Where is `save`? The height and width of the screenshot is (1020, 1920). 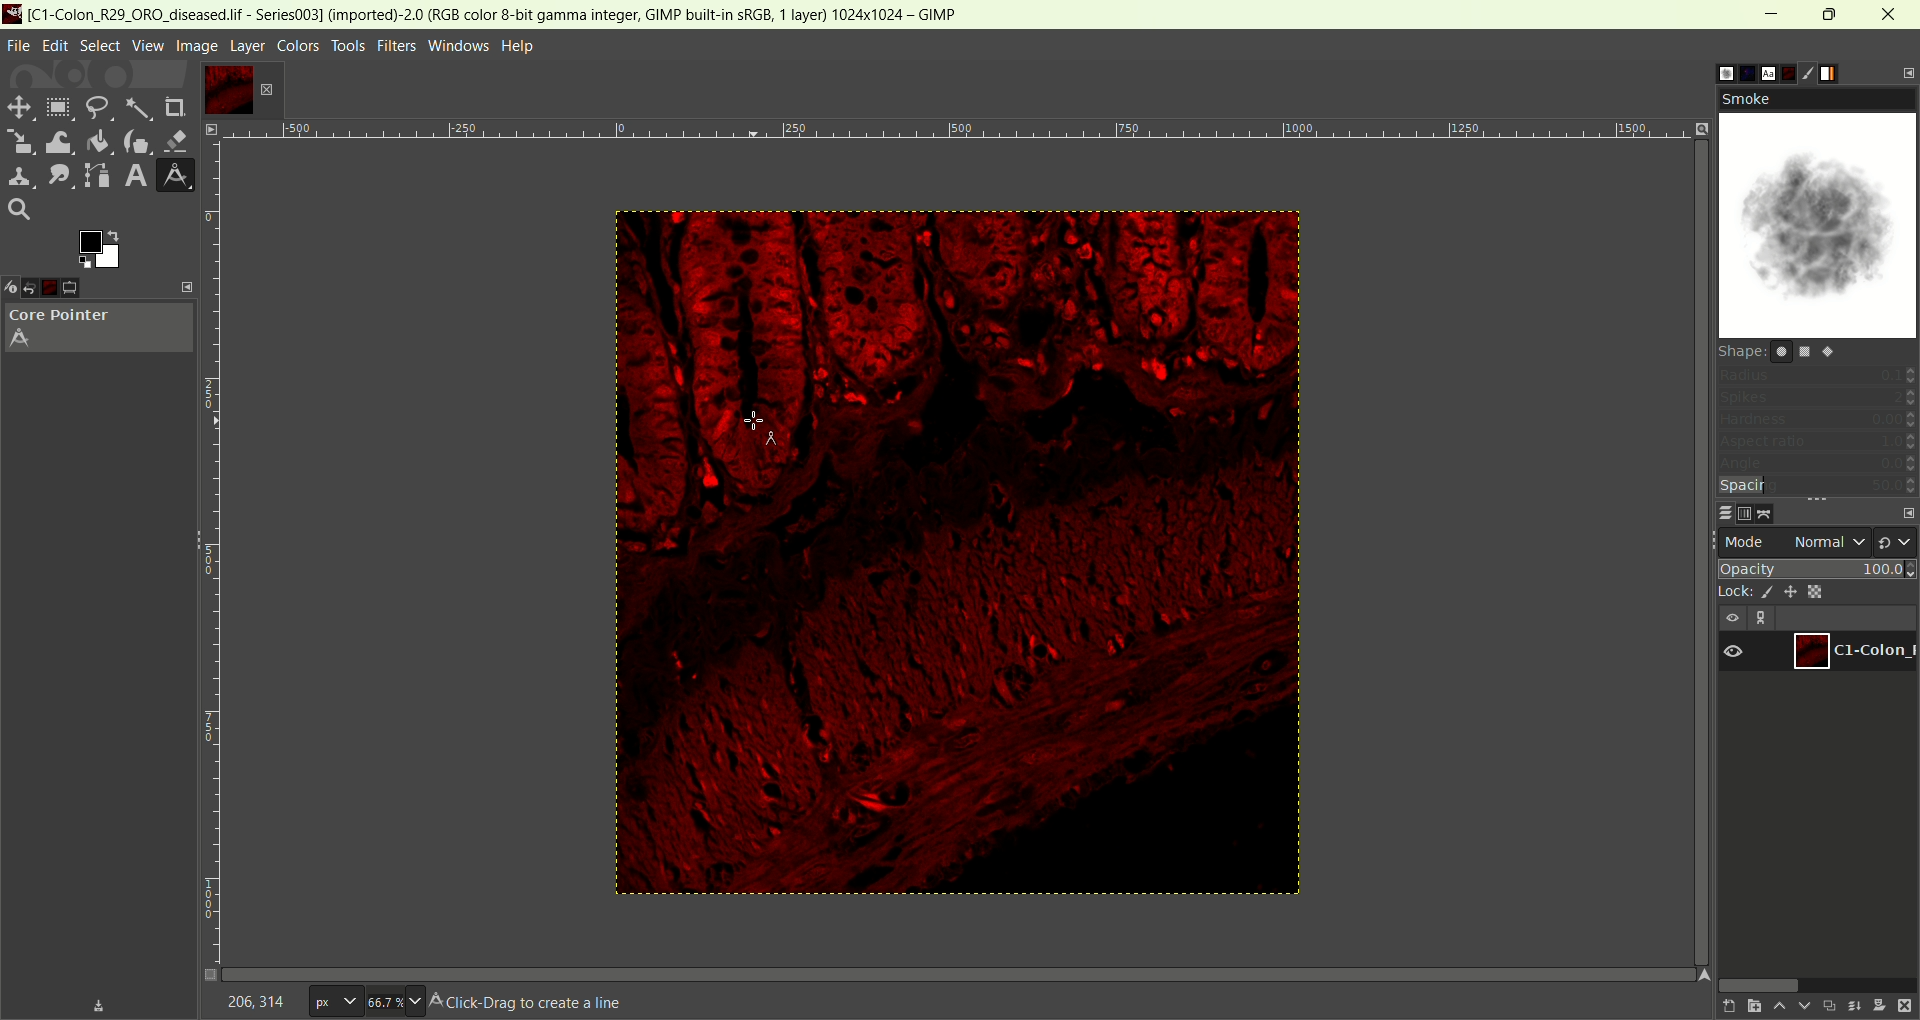
save is located at coordinates (99, 1006).